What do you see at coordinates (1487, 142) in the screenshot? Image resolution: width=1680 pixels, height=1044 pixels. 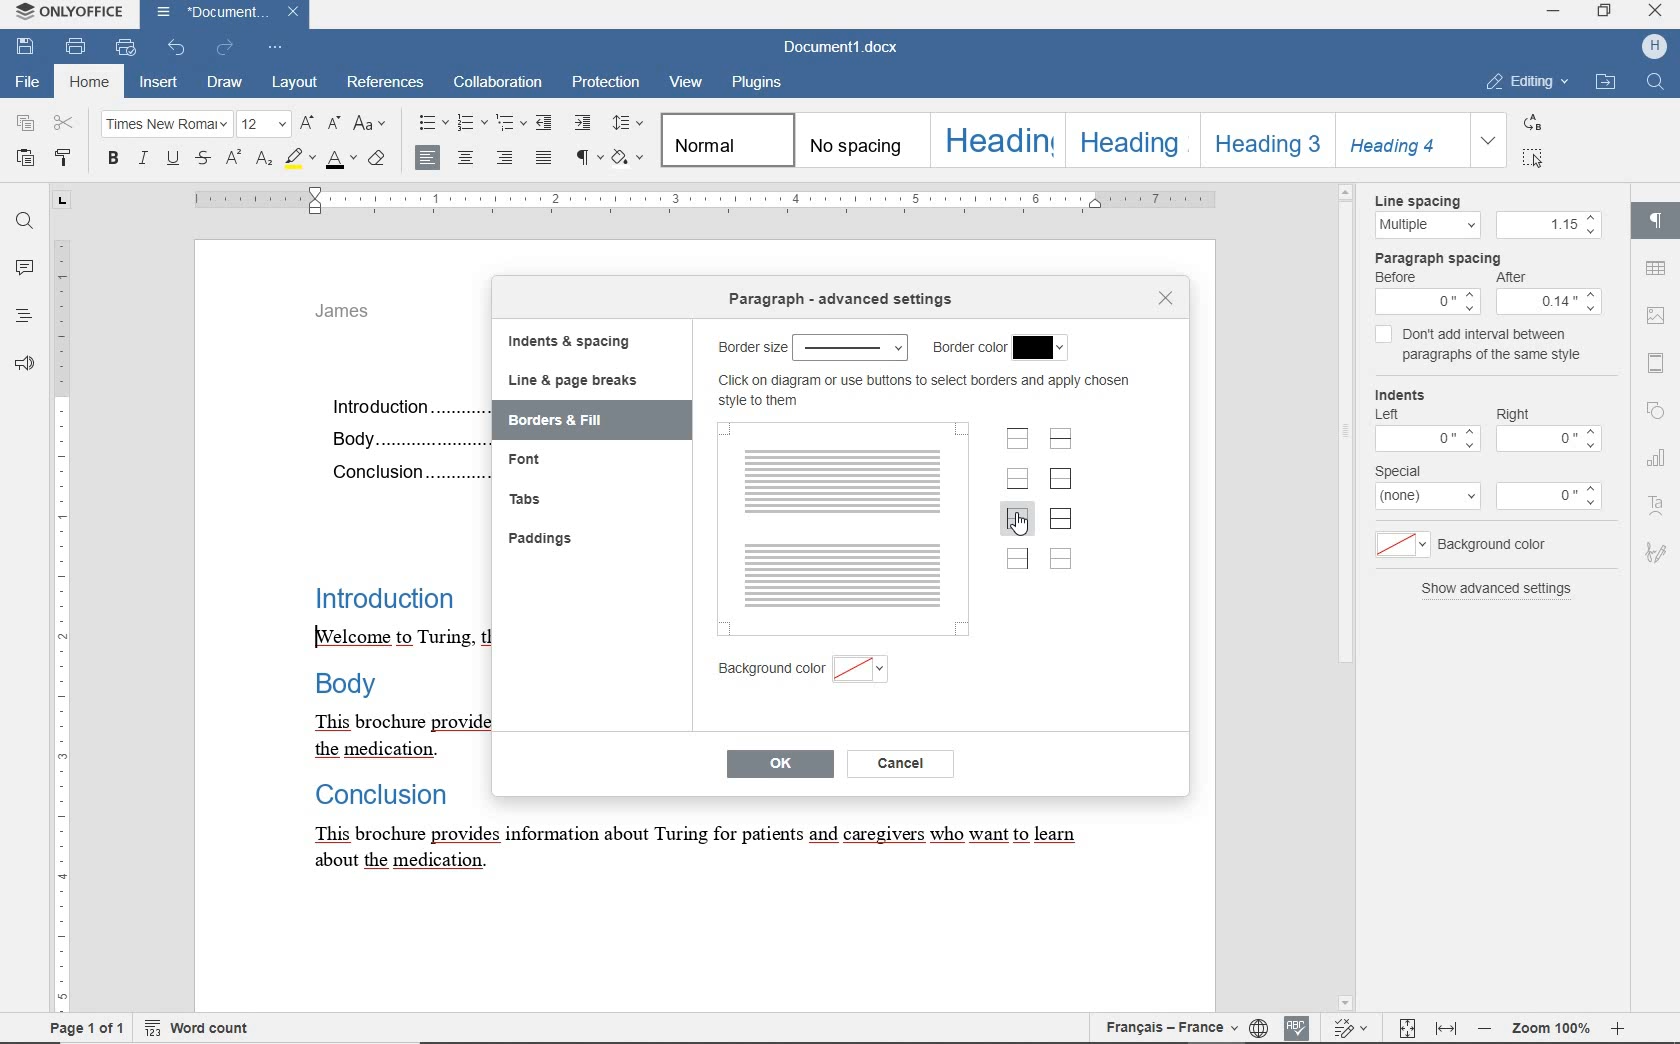 I see `expand` at bounding box center [1487, 142].